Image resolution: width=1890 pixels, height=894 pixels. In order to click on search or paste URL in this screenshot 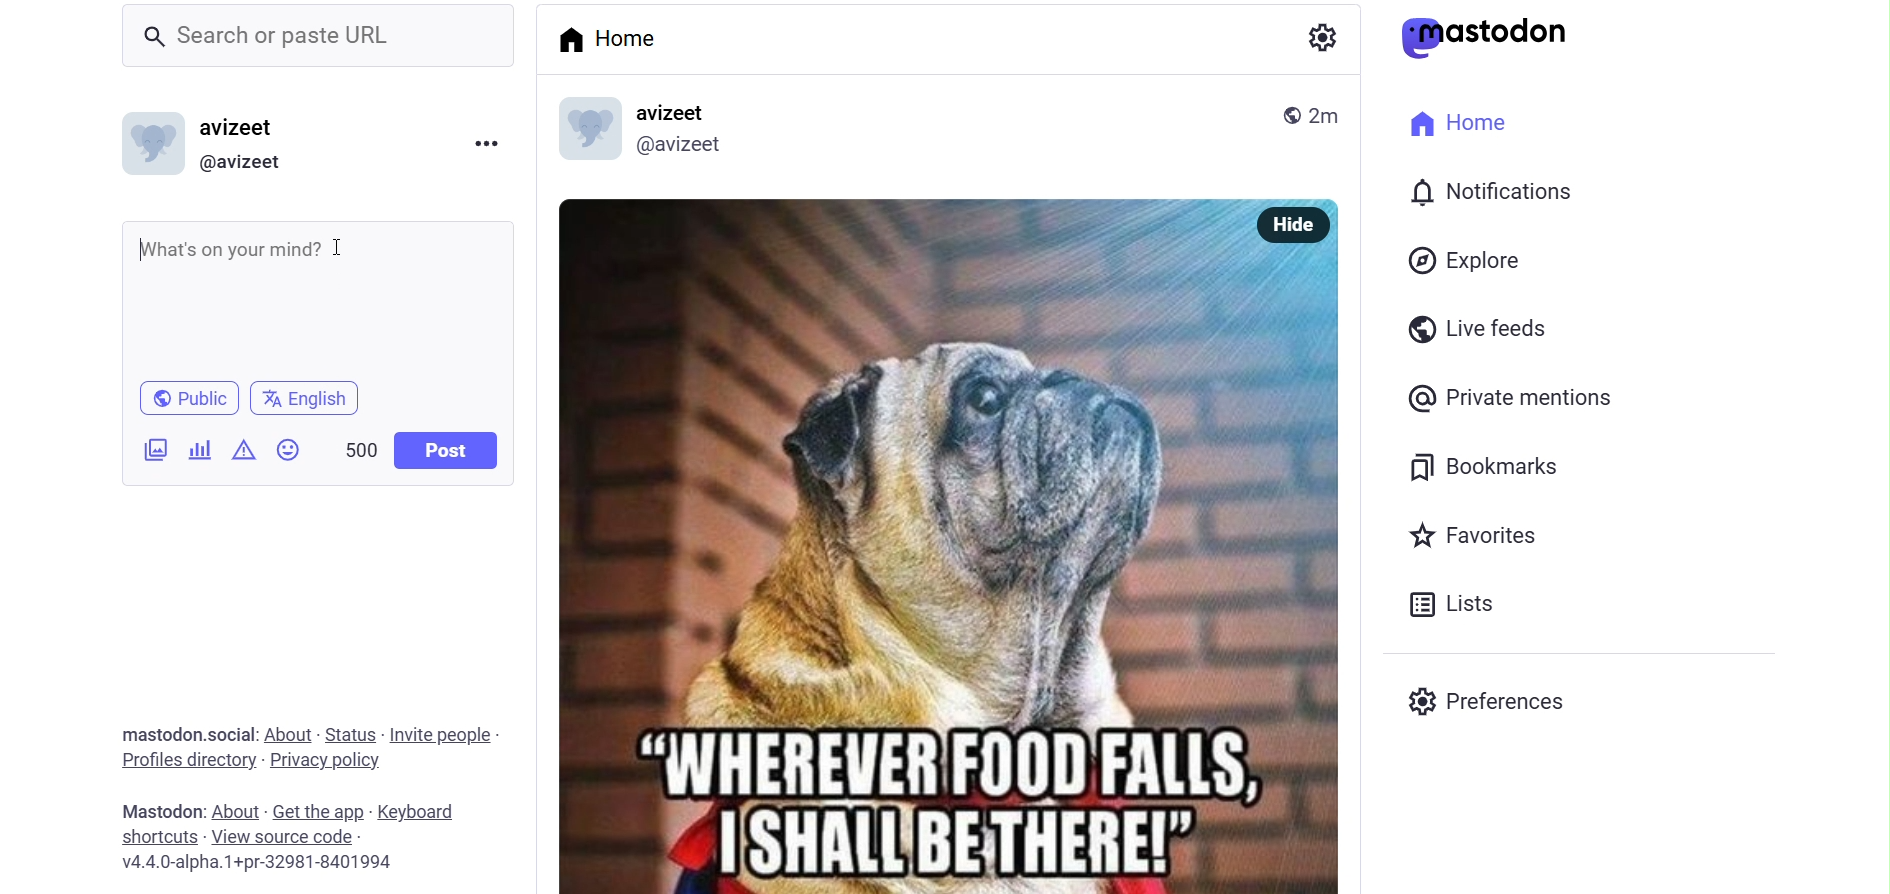, I will do `click(318, 34)`.